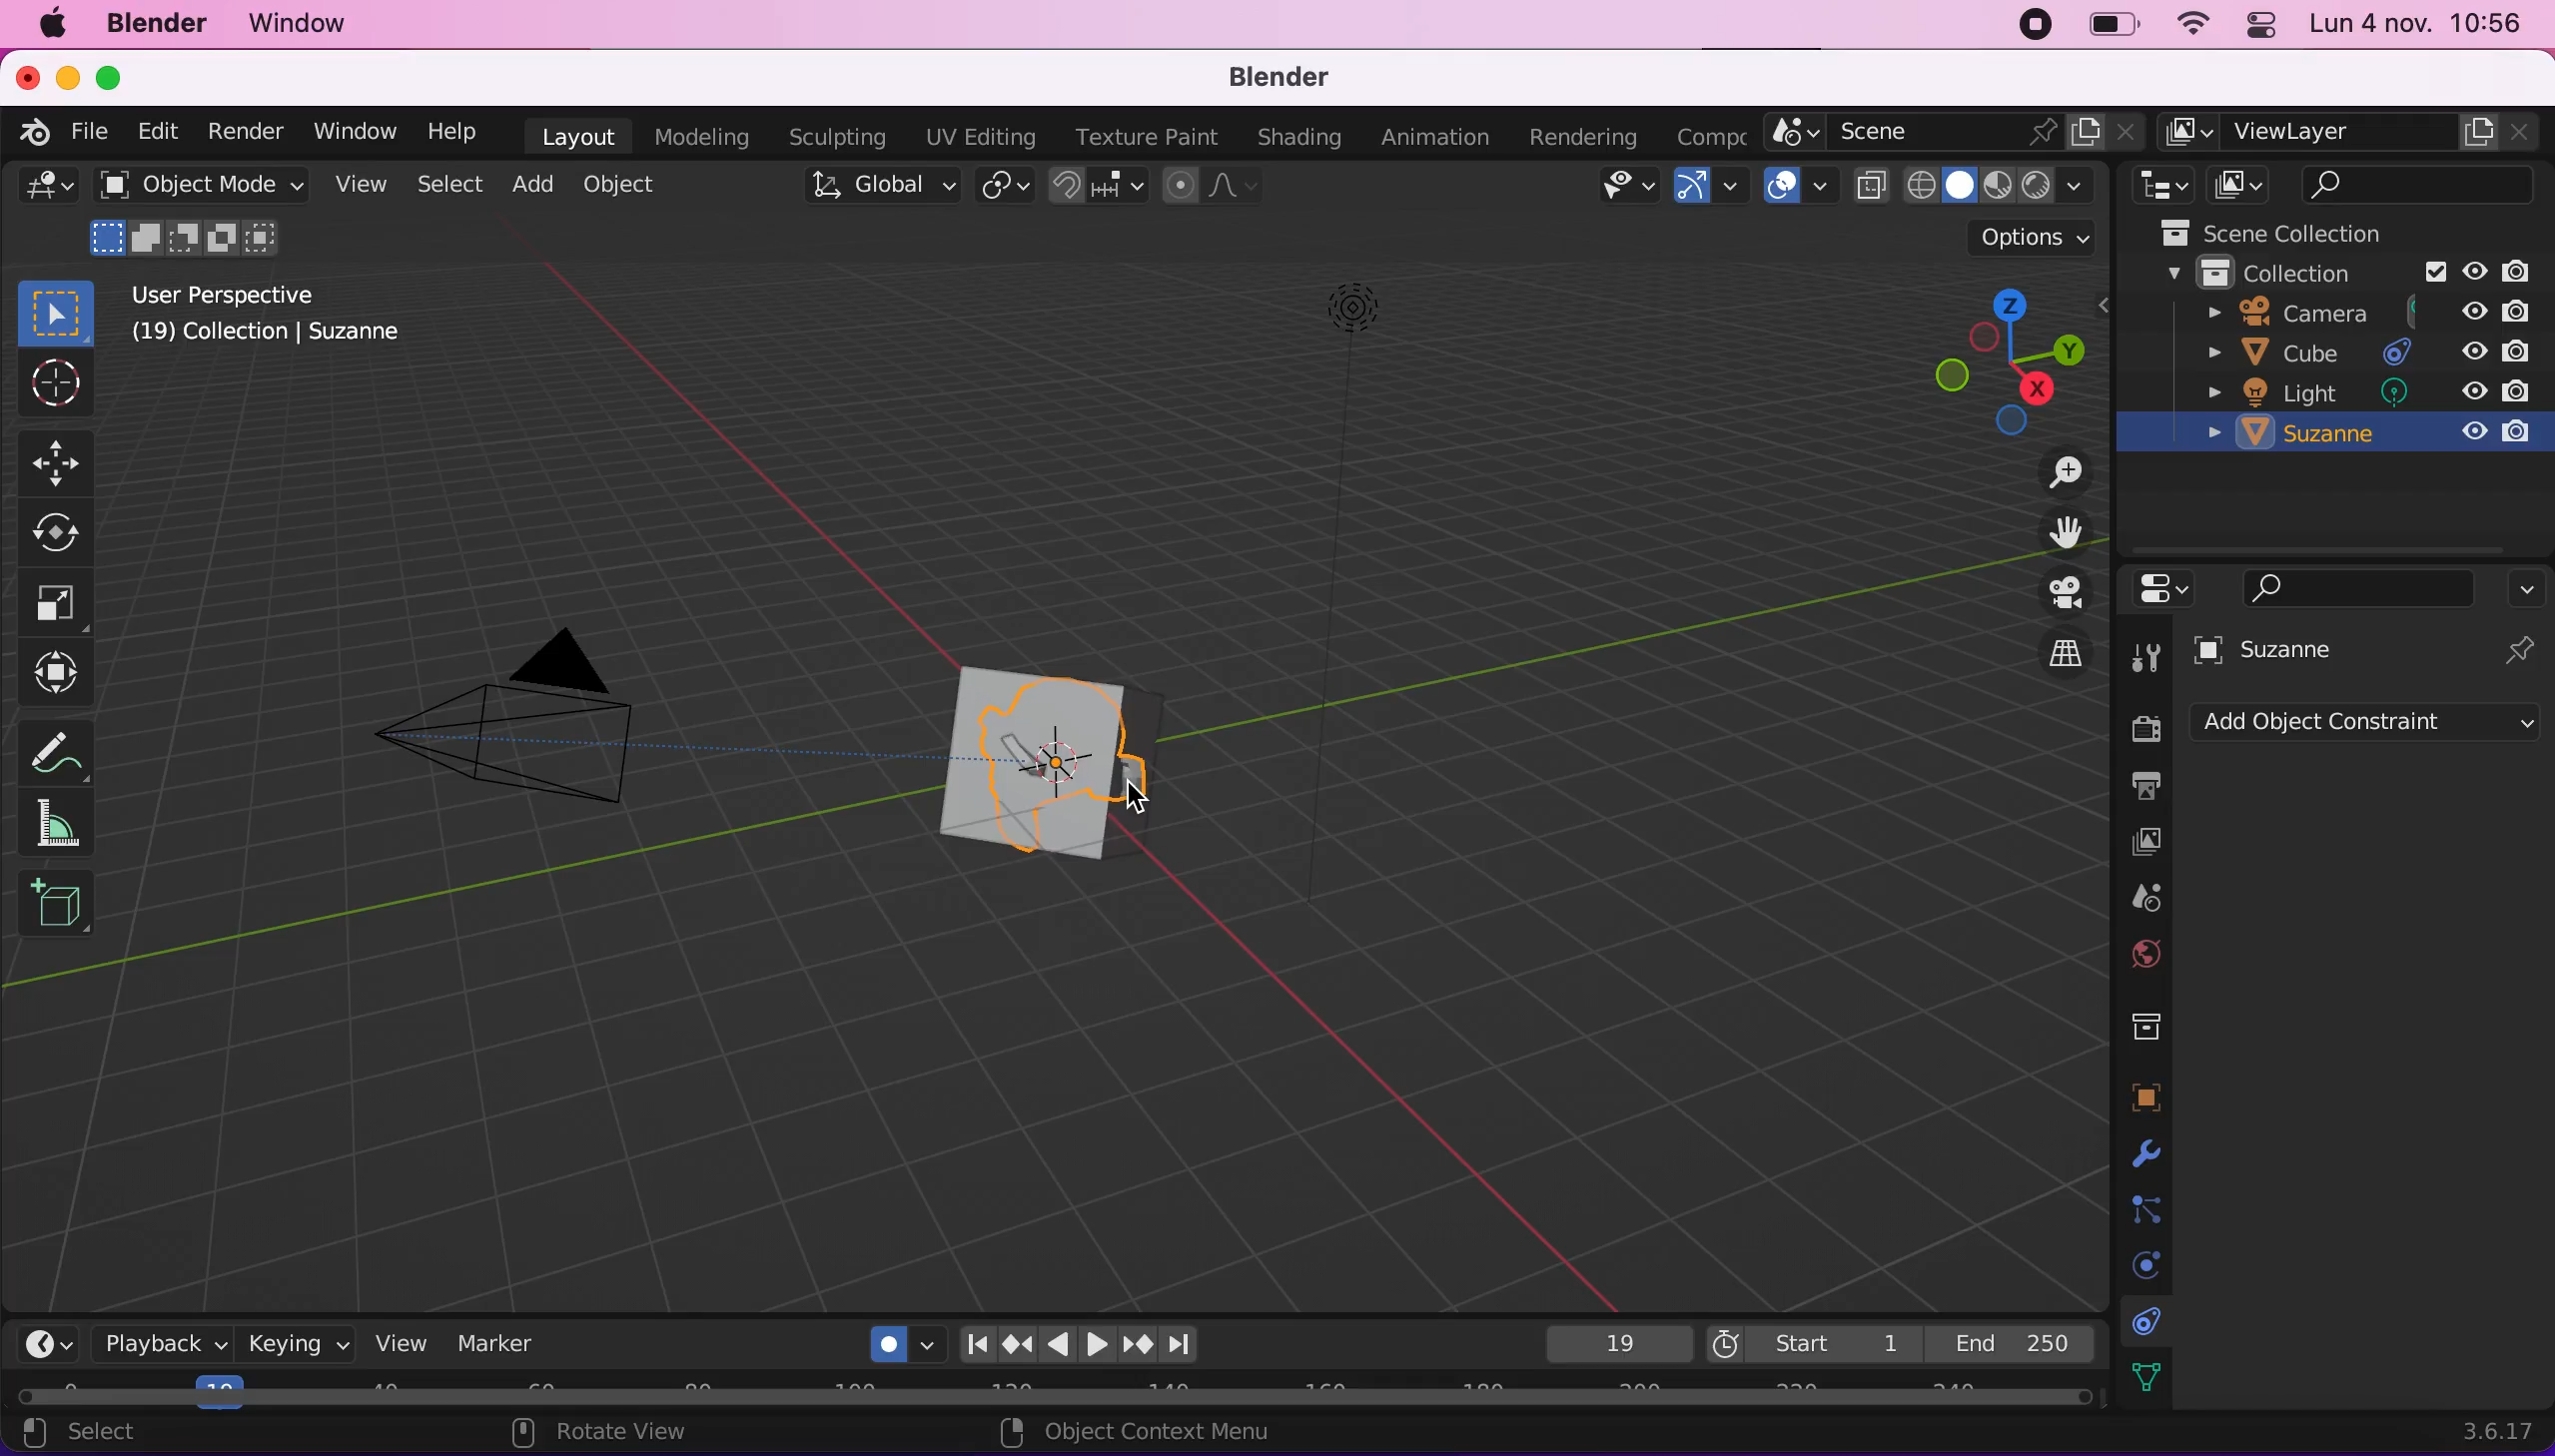  What do you see at coordinates (69, 75) in the screenshot?
I see `minimize` at bounding box center [69, 75].